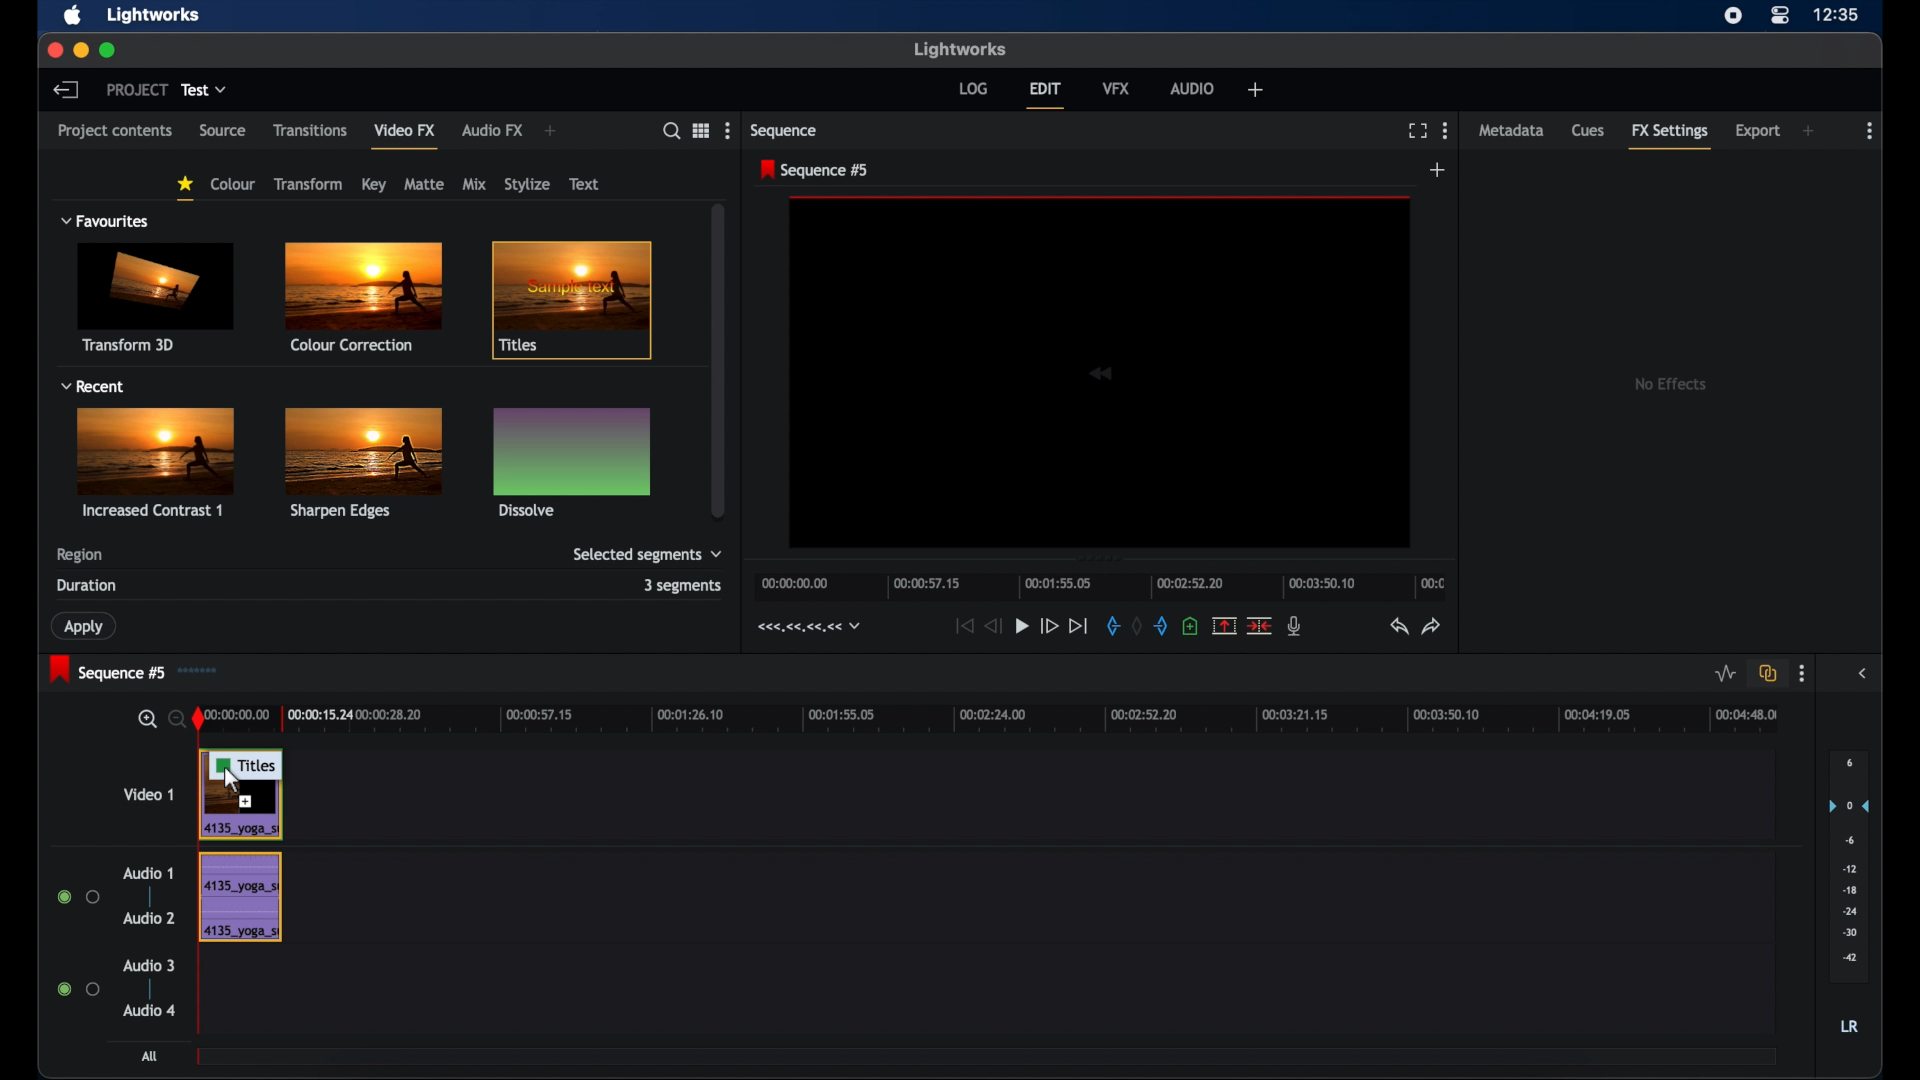  Describe the element at coordinates (404, 129) in the screenshot. I see `video fx` at that location.